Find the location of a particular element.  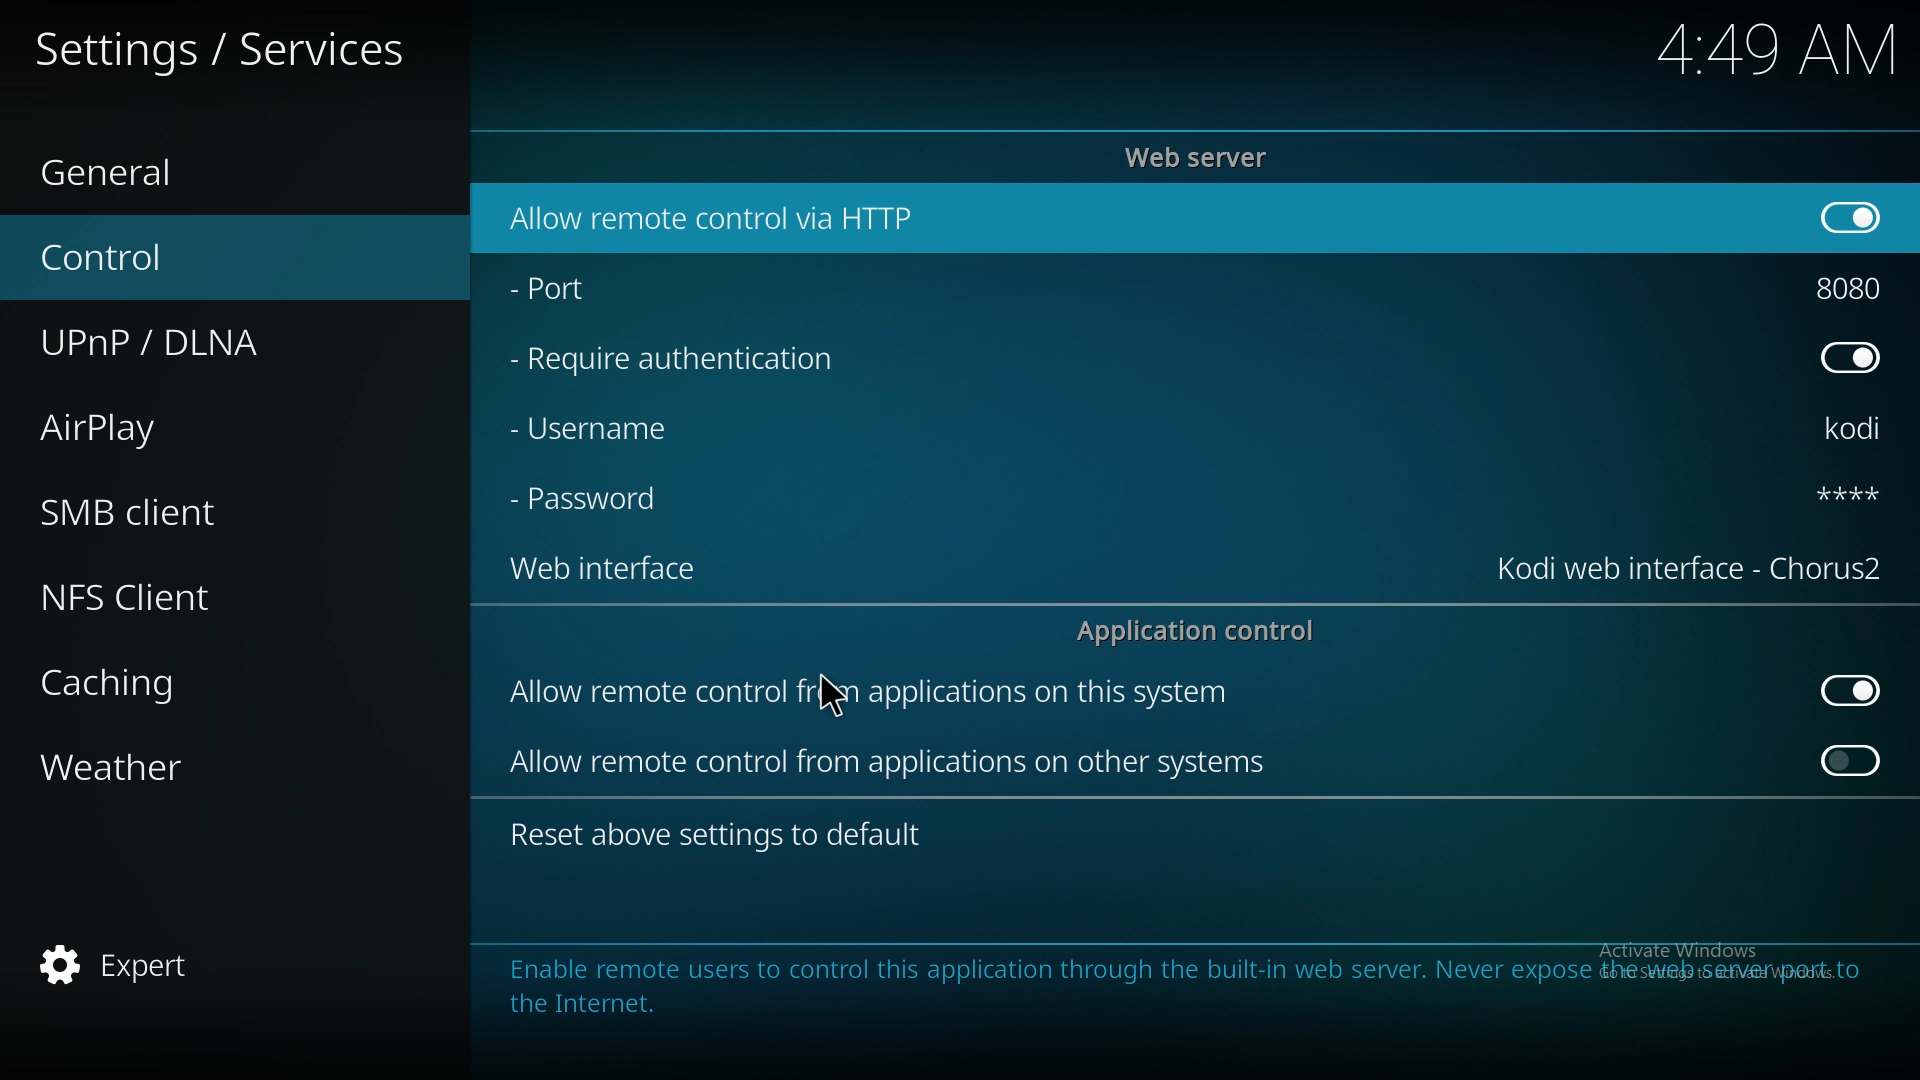

expert is located at coordinates (132, 967).